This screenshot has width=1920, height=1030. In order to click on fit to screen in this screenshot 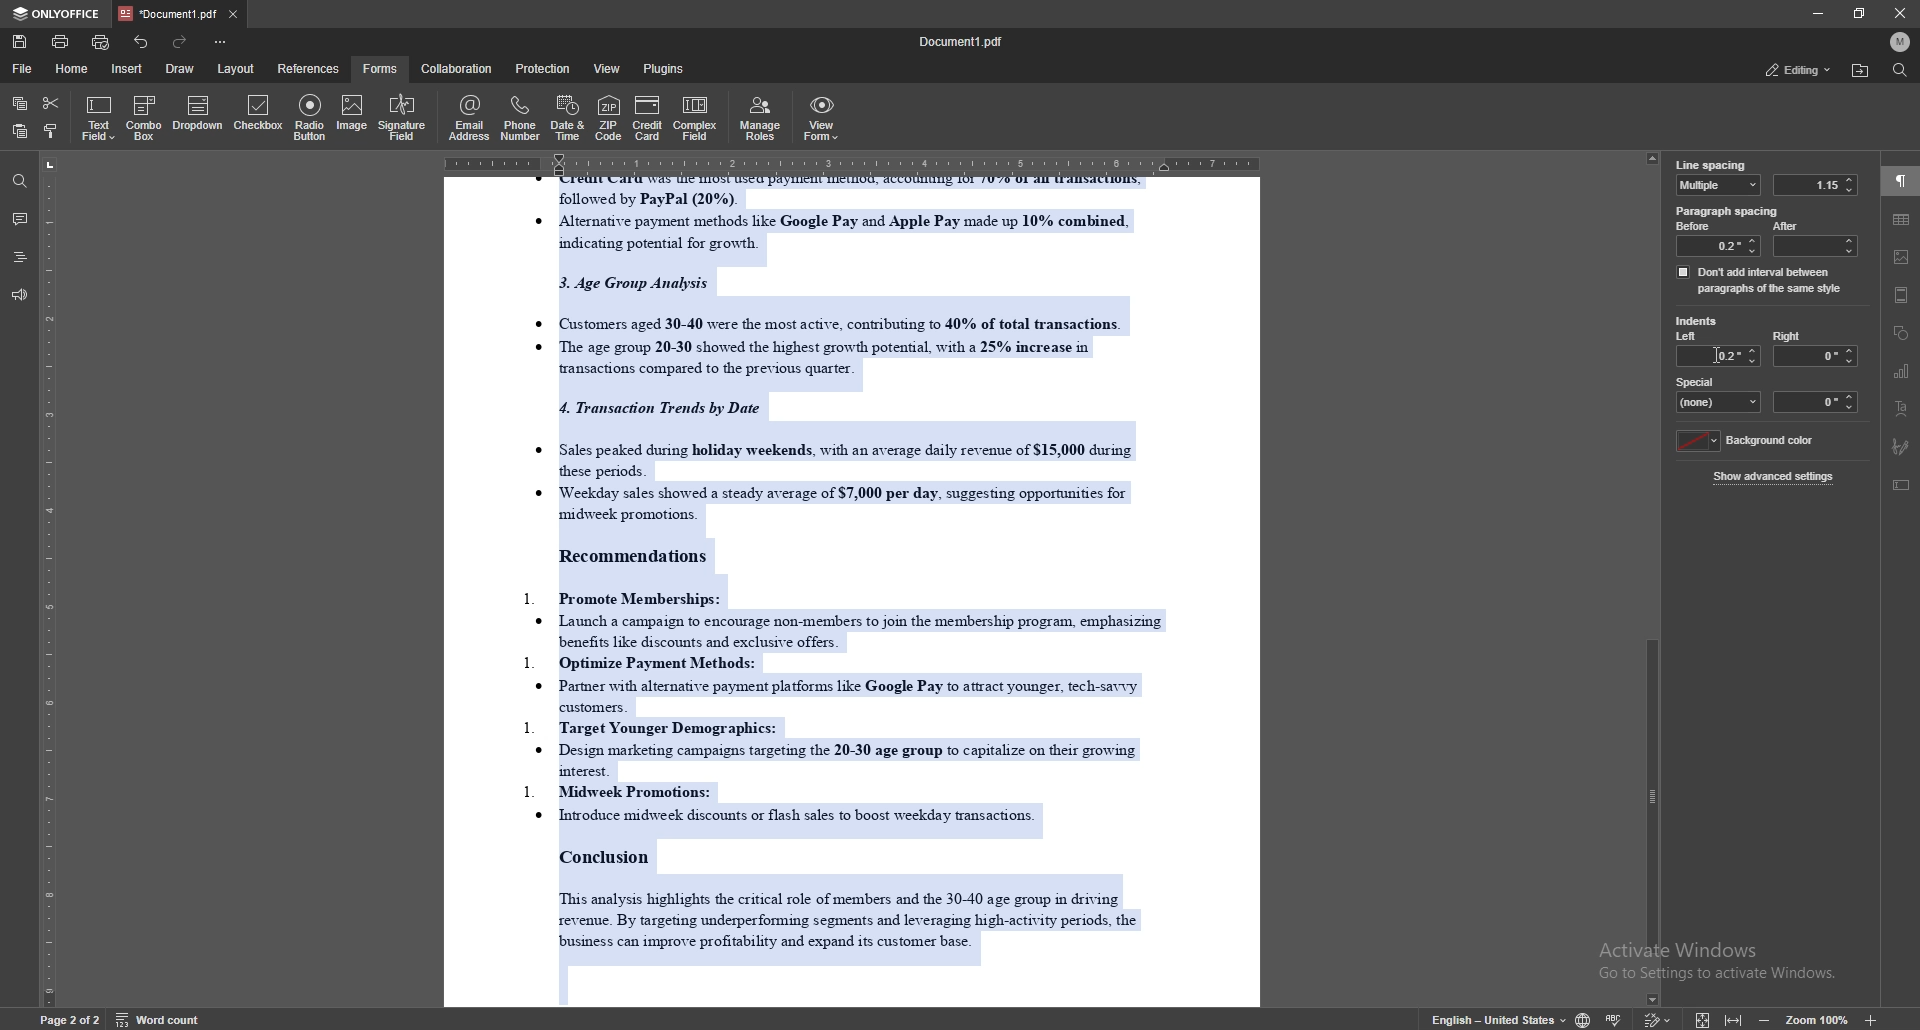, I will do `click(1703, 1018)`.